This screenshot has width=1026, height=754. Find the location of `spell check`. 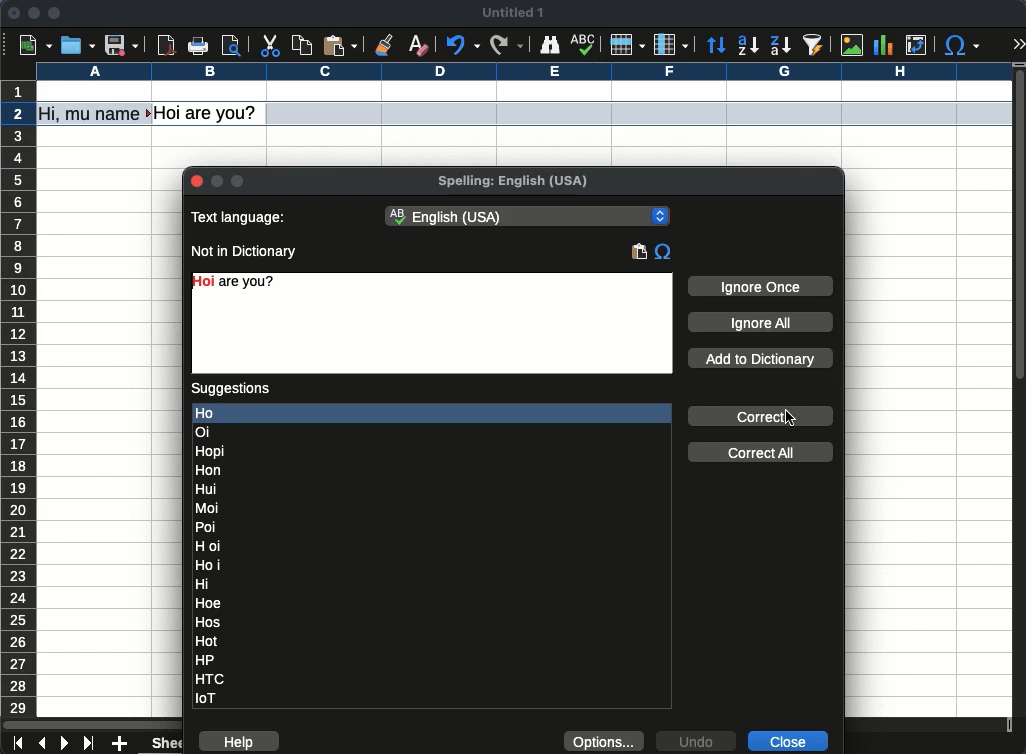

spell check is located at coordinates (585, 45).